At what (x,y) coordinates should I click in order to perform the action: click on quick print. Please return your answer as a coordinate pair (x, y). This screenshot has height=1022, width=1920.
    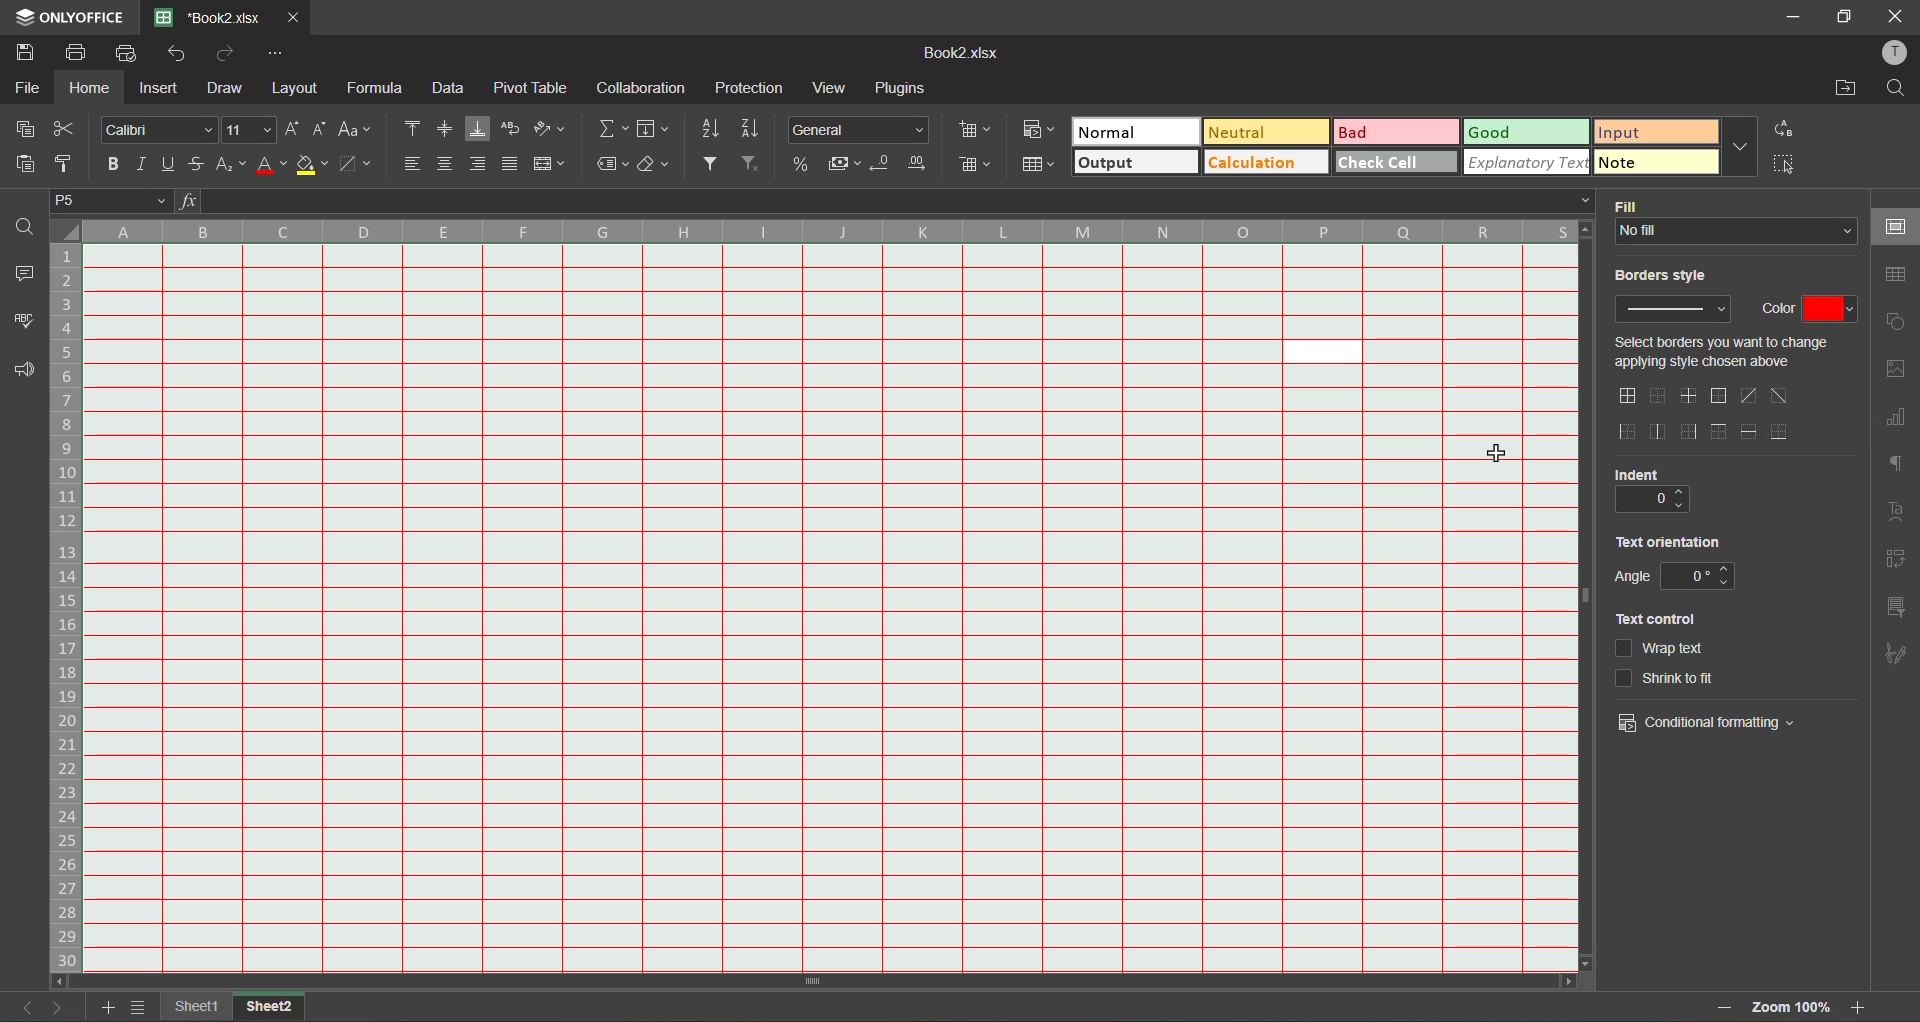
    Looking at the image, I should click on (125, 55).